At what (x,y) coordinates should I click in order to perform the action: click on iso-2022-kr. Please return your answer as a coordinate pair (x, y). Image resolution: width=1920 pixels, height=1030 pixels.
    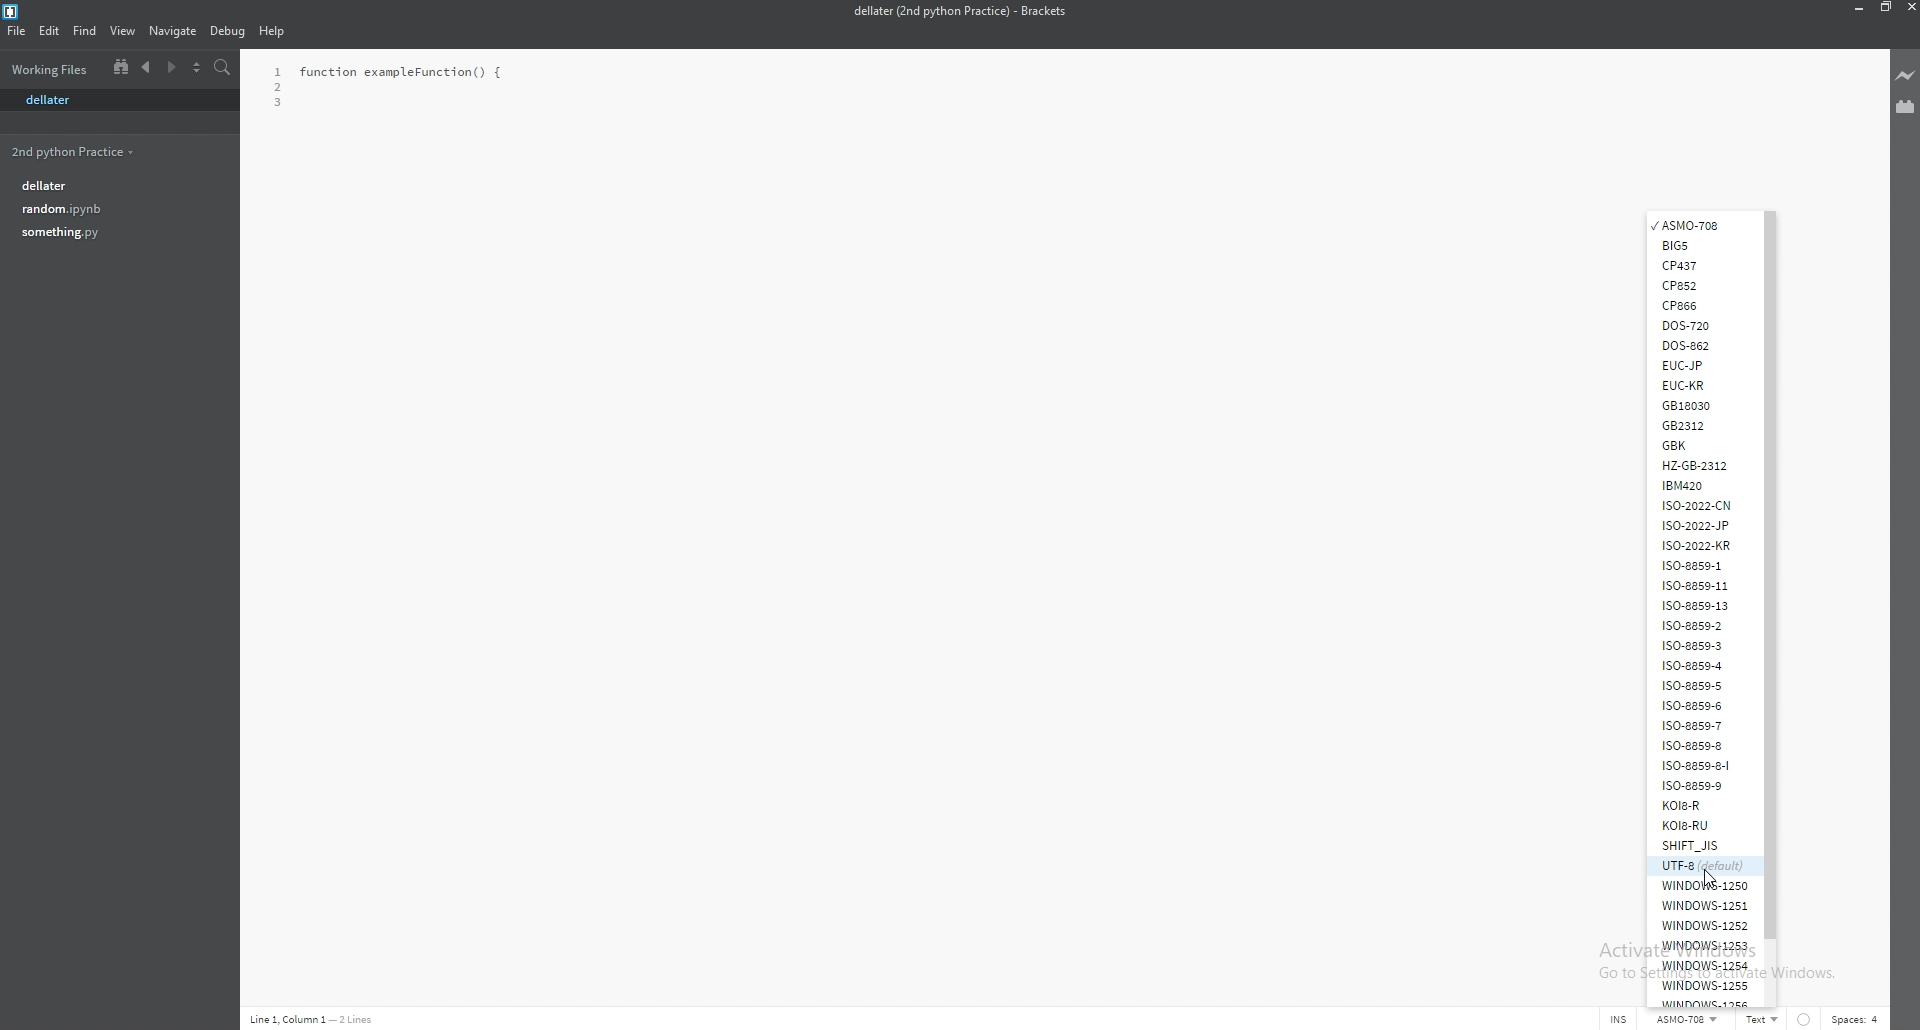
    Looking at the image, I should click on (1703, 545).